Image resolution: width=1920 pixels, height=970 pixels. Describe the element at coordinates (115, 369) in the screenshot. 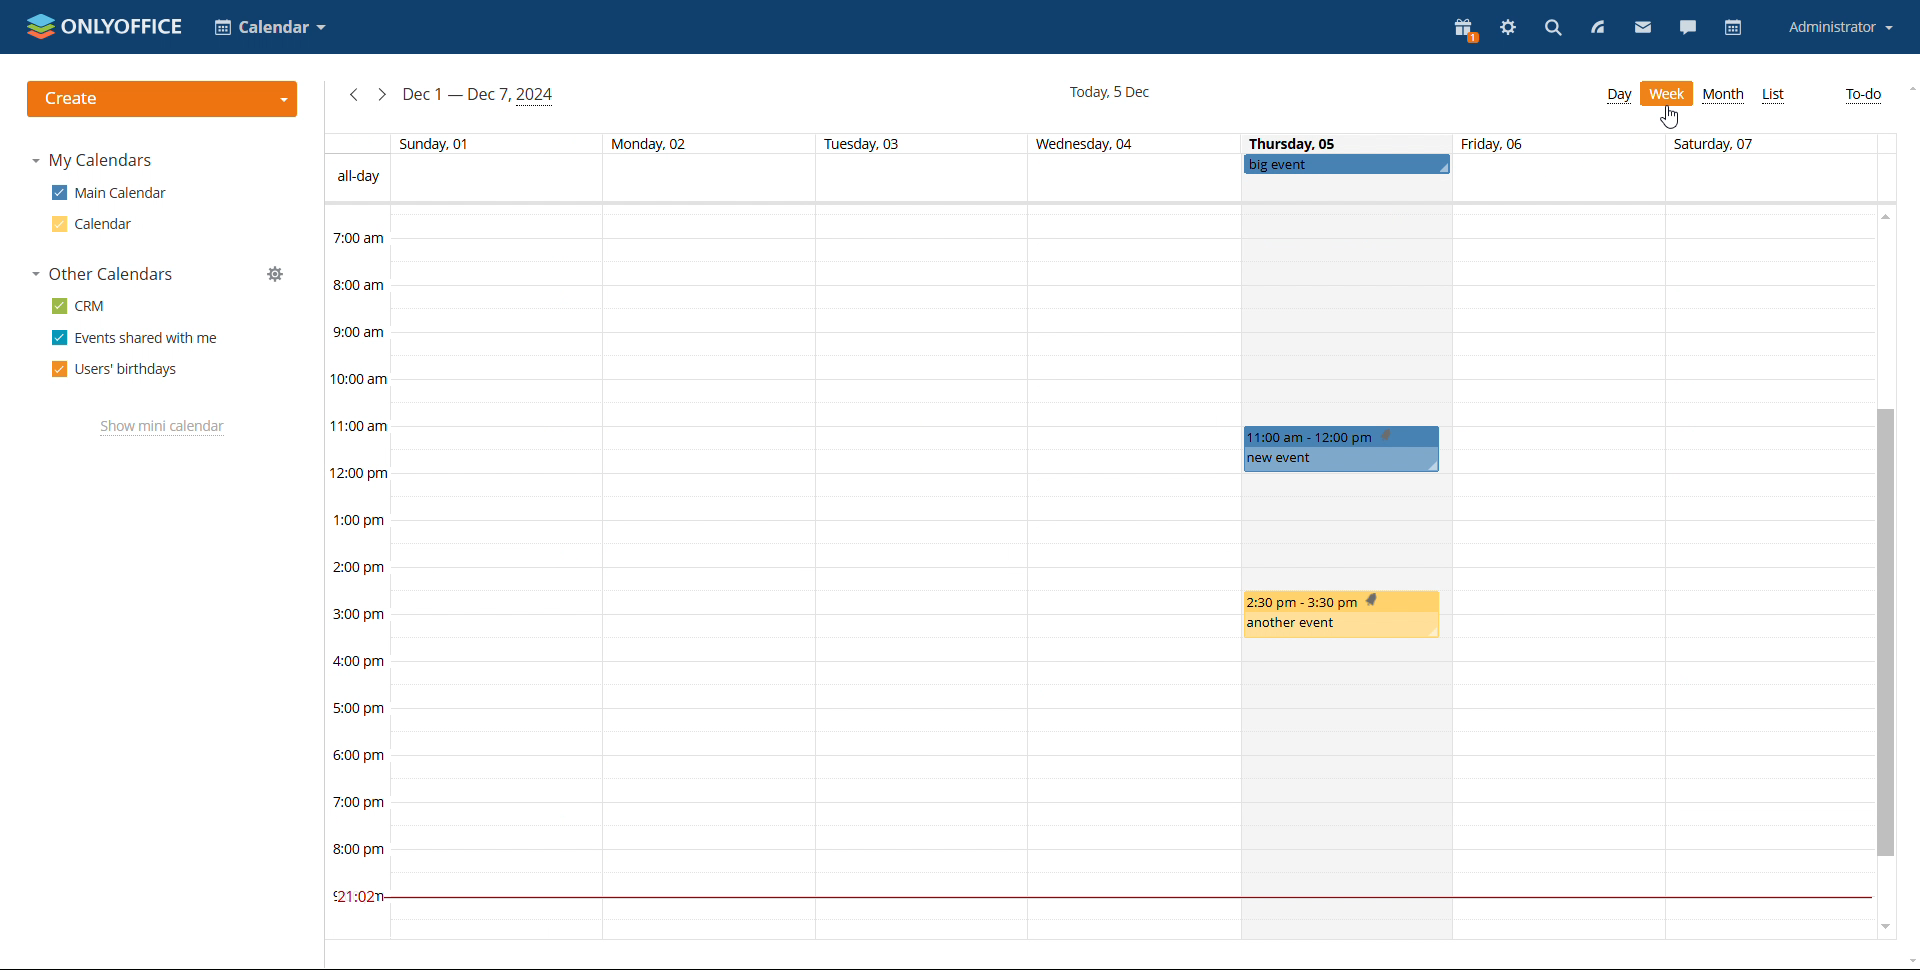

I see `users' birthdays` at that location.